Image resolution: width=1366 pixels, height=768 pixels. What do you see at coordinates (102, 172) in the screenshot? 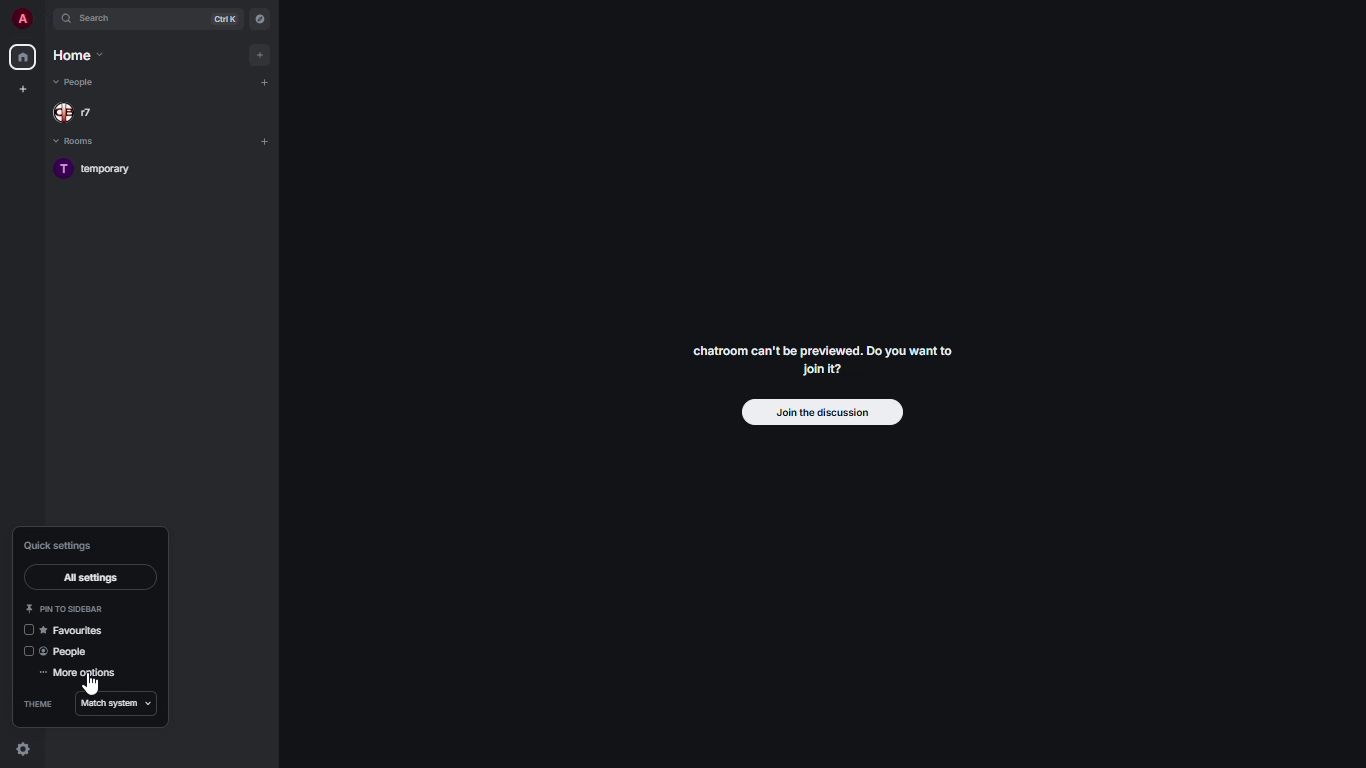
I see `room` at bounding box center [102, 172].